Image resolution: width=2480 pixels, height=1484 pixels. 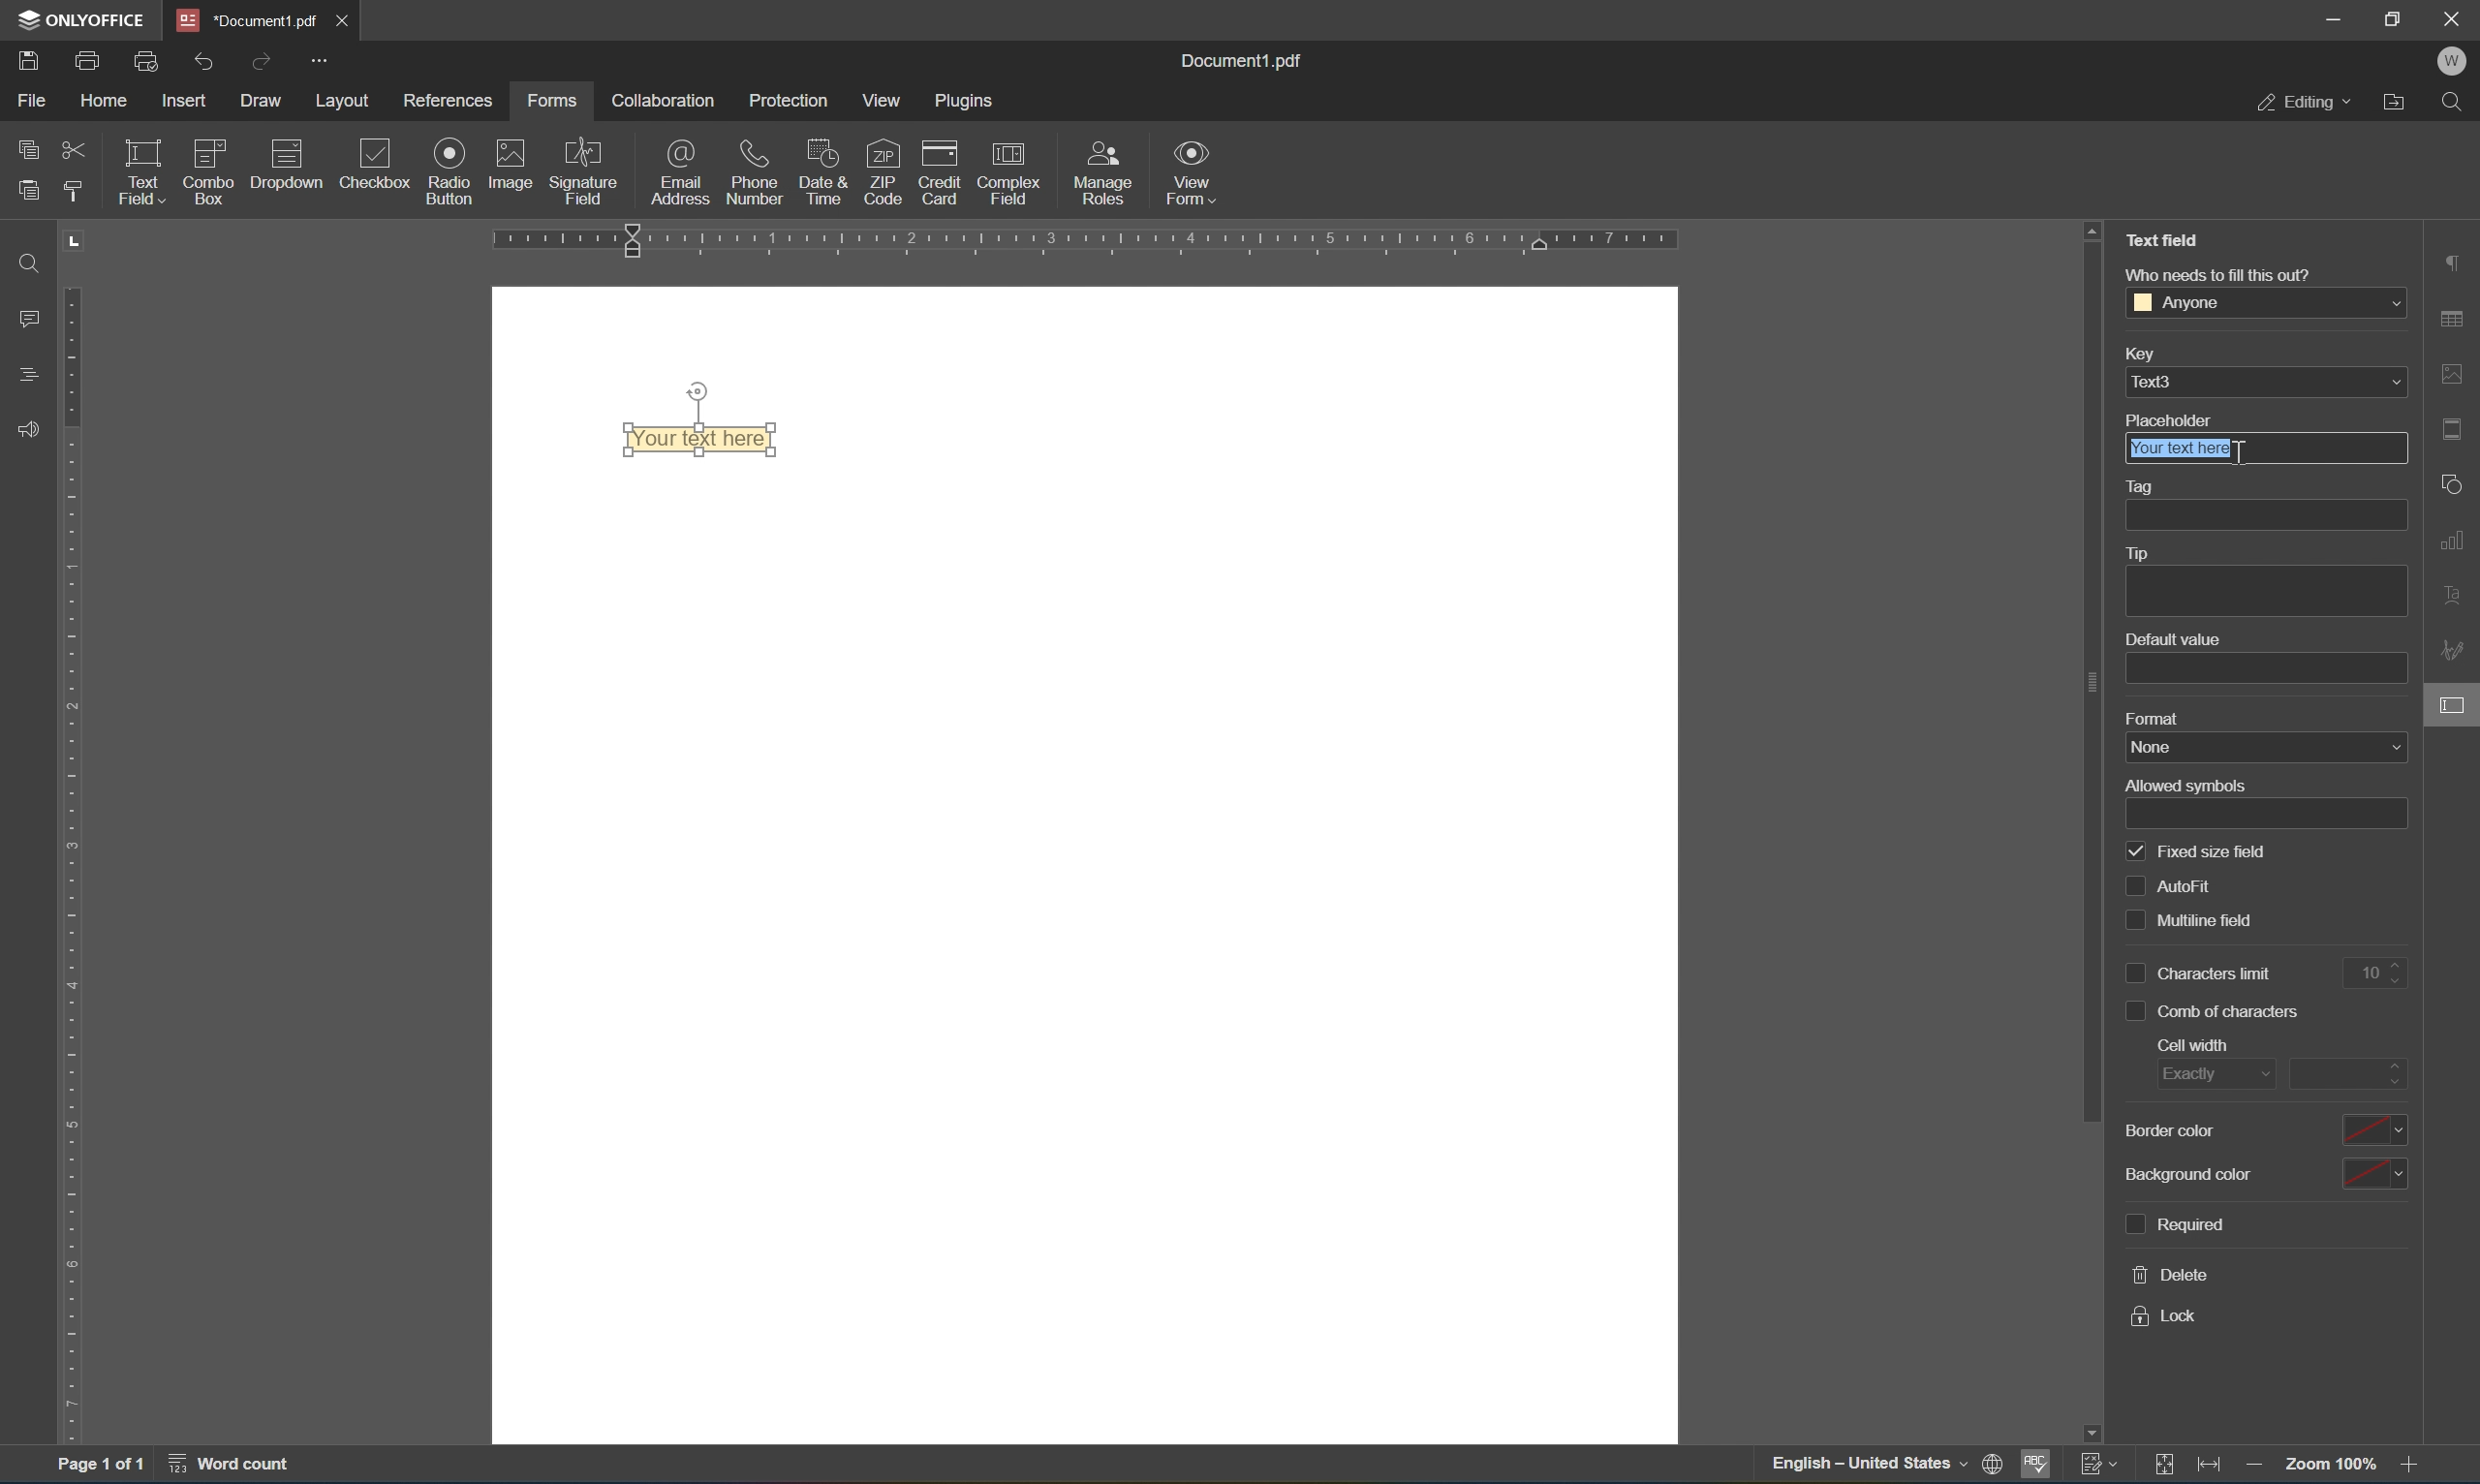 What do you see at coordinates (30, 99) in the screenshot?
I see `file` at bounding box center [30, 99].